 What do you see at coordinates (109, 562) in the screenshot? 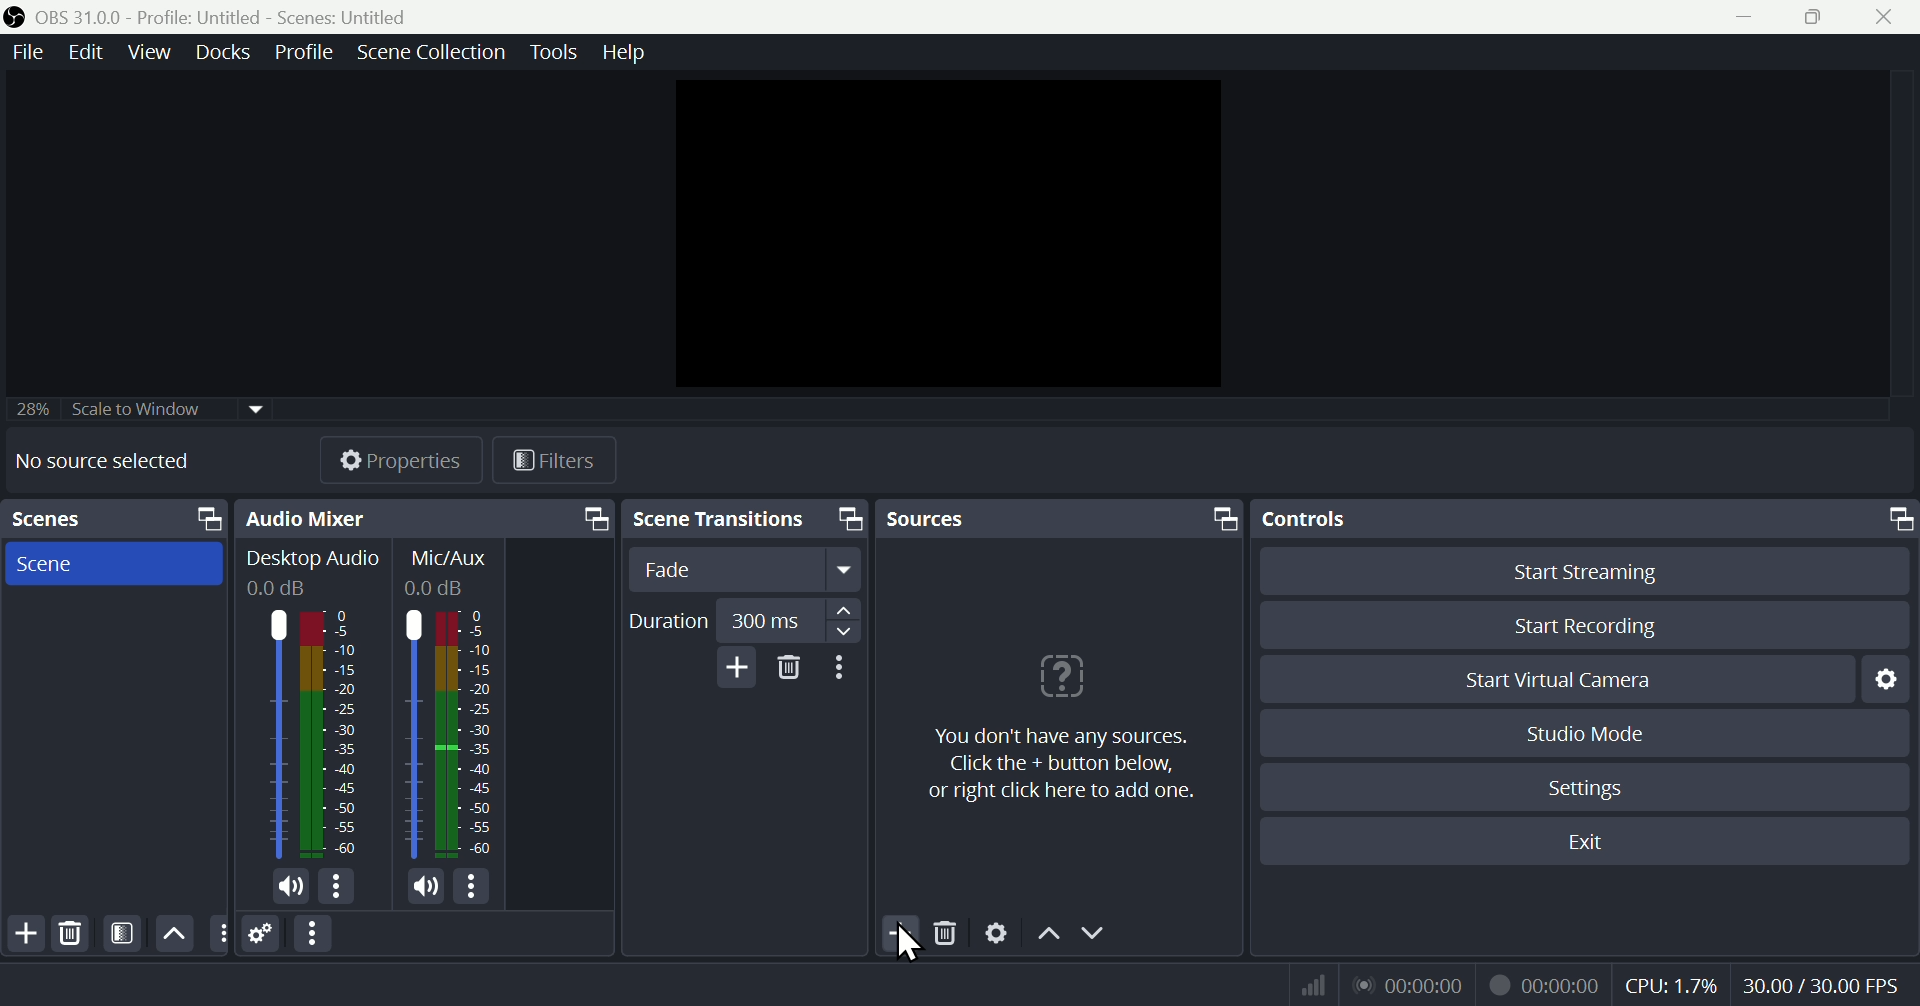
I see `Scene` at bounding box center [109, 562].